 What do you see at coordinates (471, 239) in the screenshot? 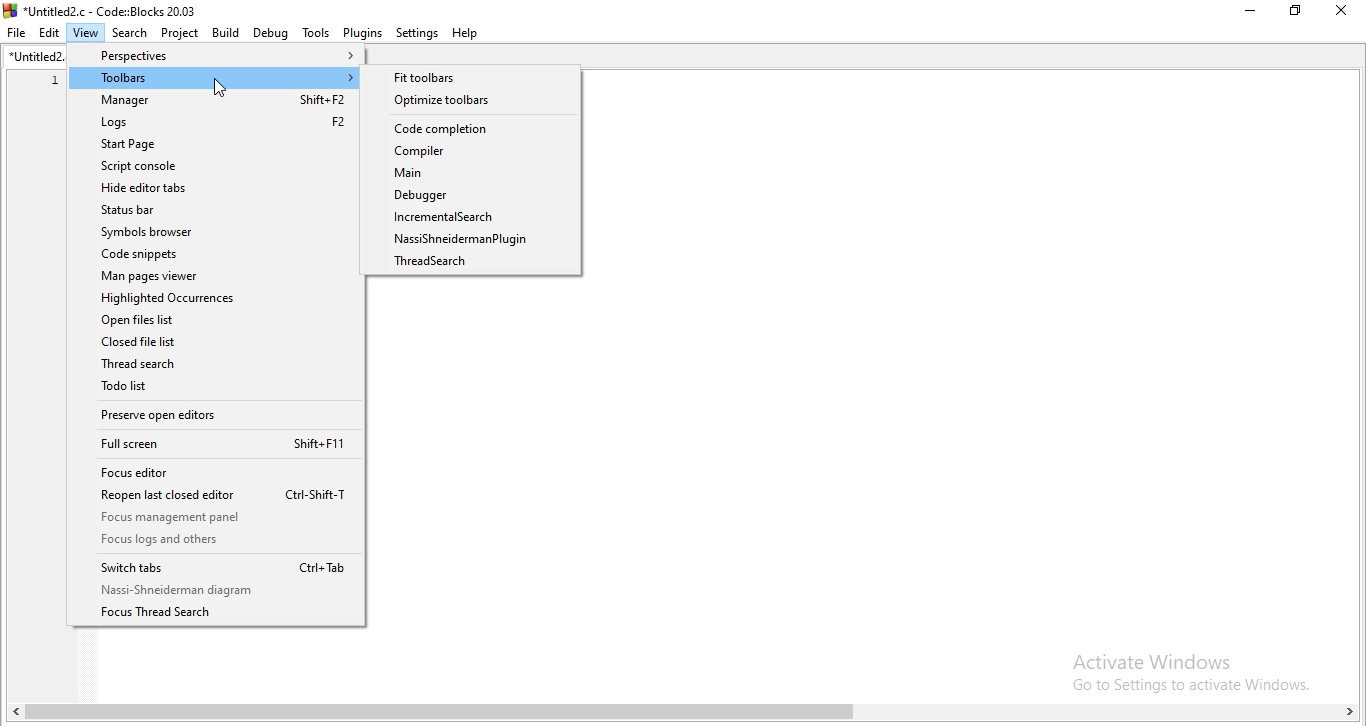
I see `Nasaishodema Plugin ` at bounding box center [471, 239].